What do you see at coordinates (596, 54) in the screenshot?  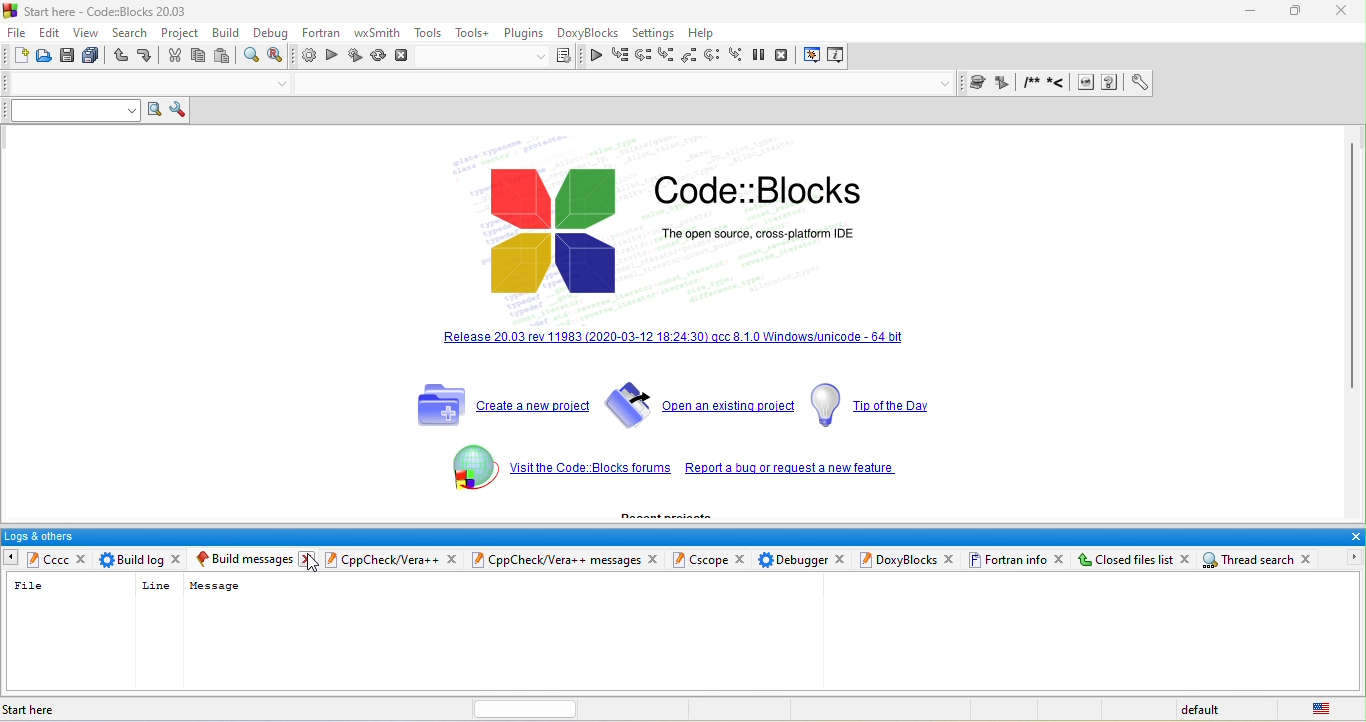 I see `continue` at bounding box center [596, 54].